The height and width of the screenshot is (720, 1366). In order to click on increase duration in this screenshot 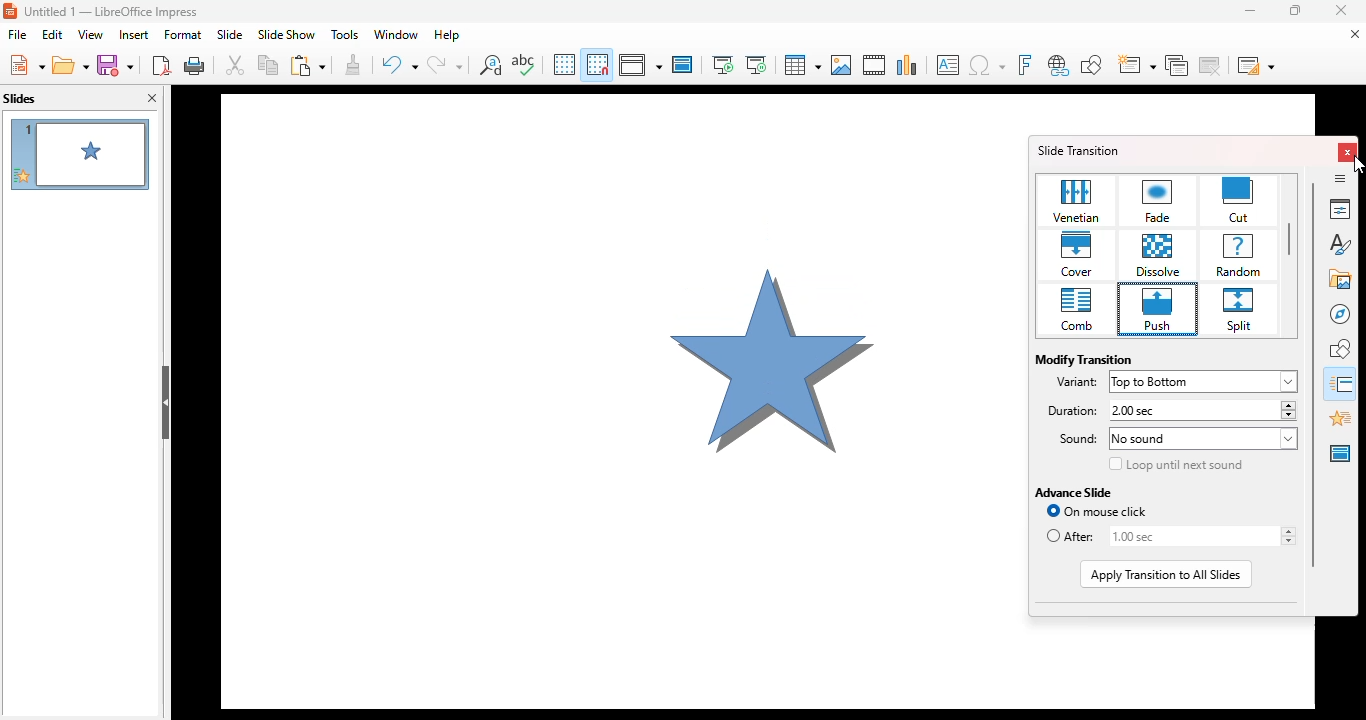, I will do `click(1287, 404)`.